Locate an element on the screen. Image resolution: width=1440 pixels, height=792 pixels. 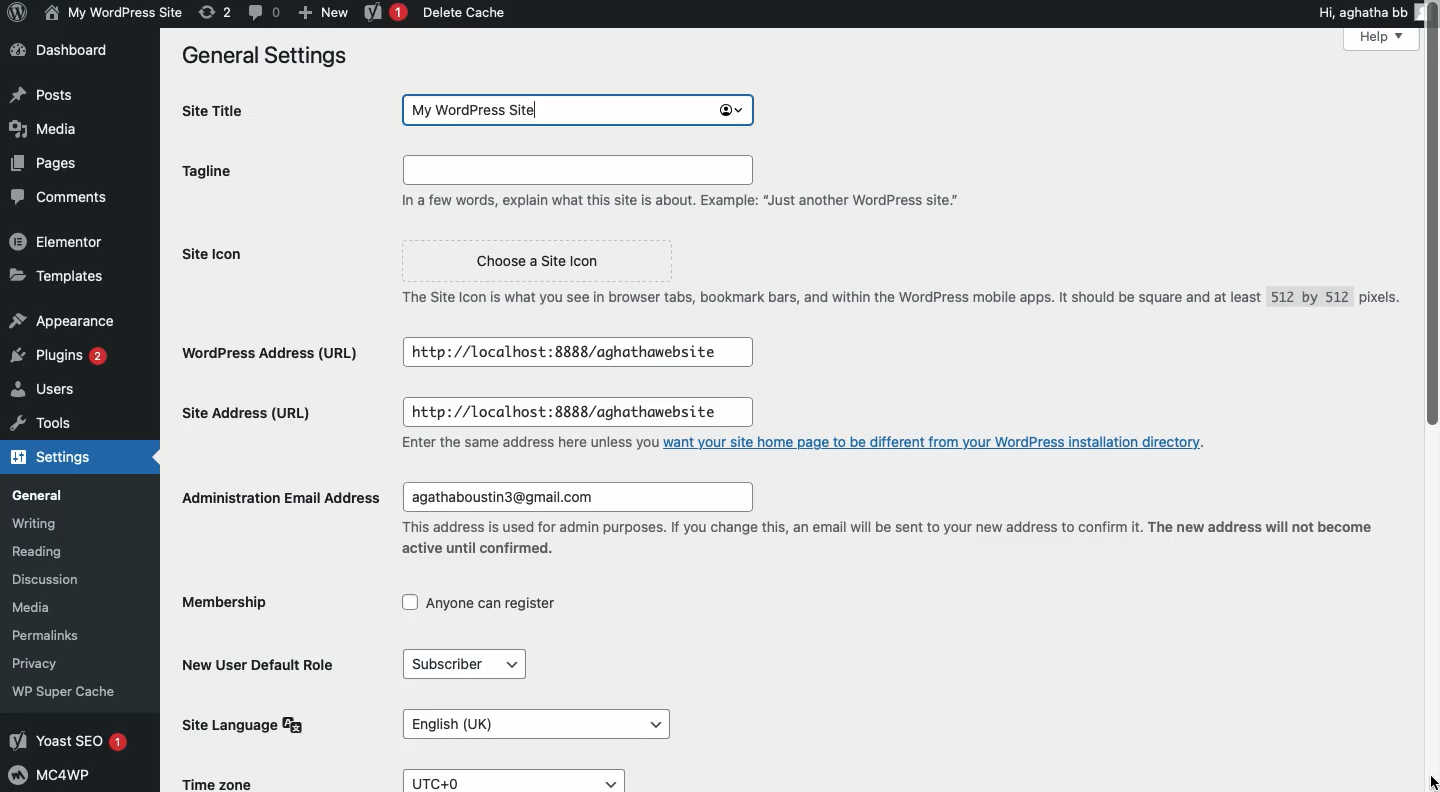
Scroll is located at coordinates (1430, 397).